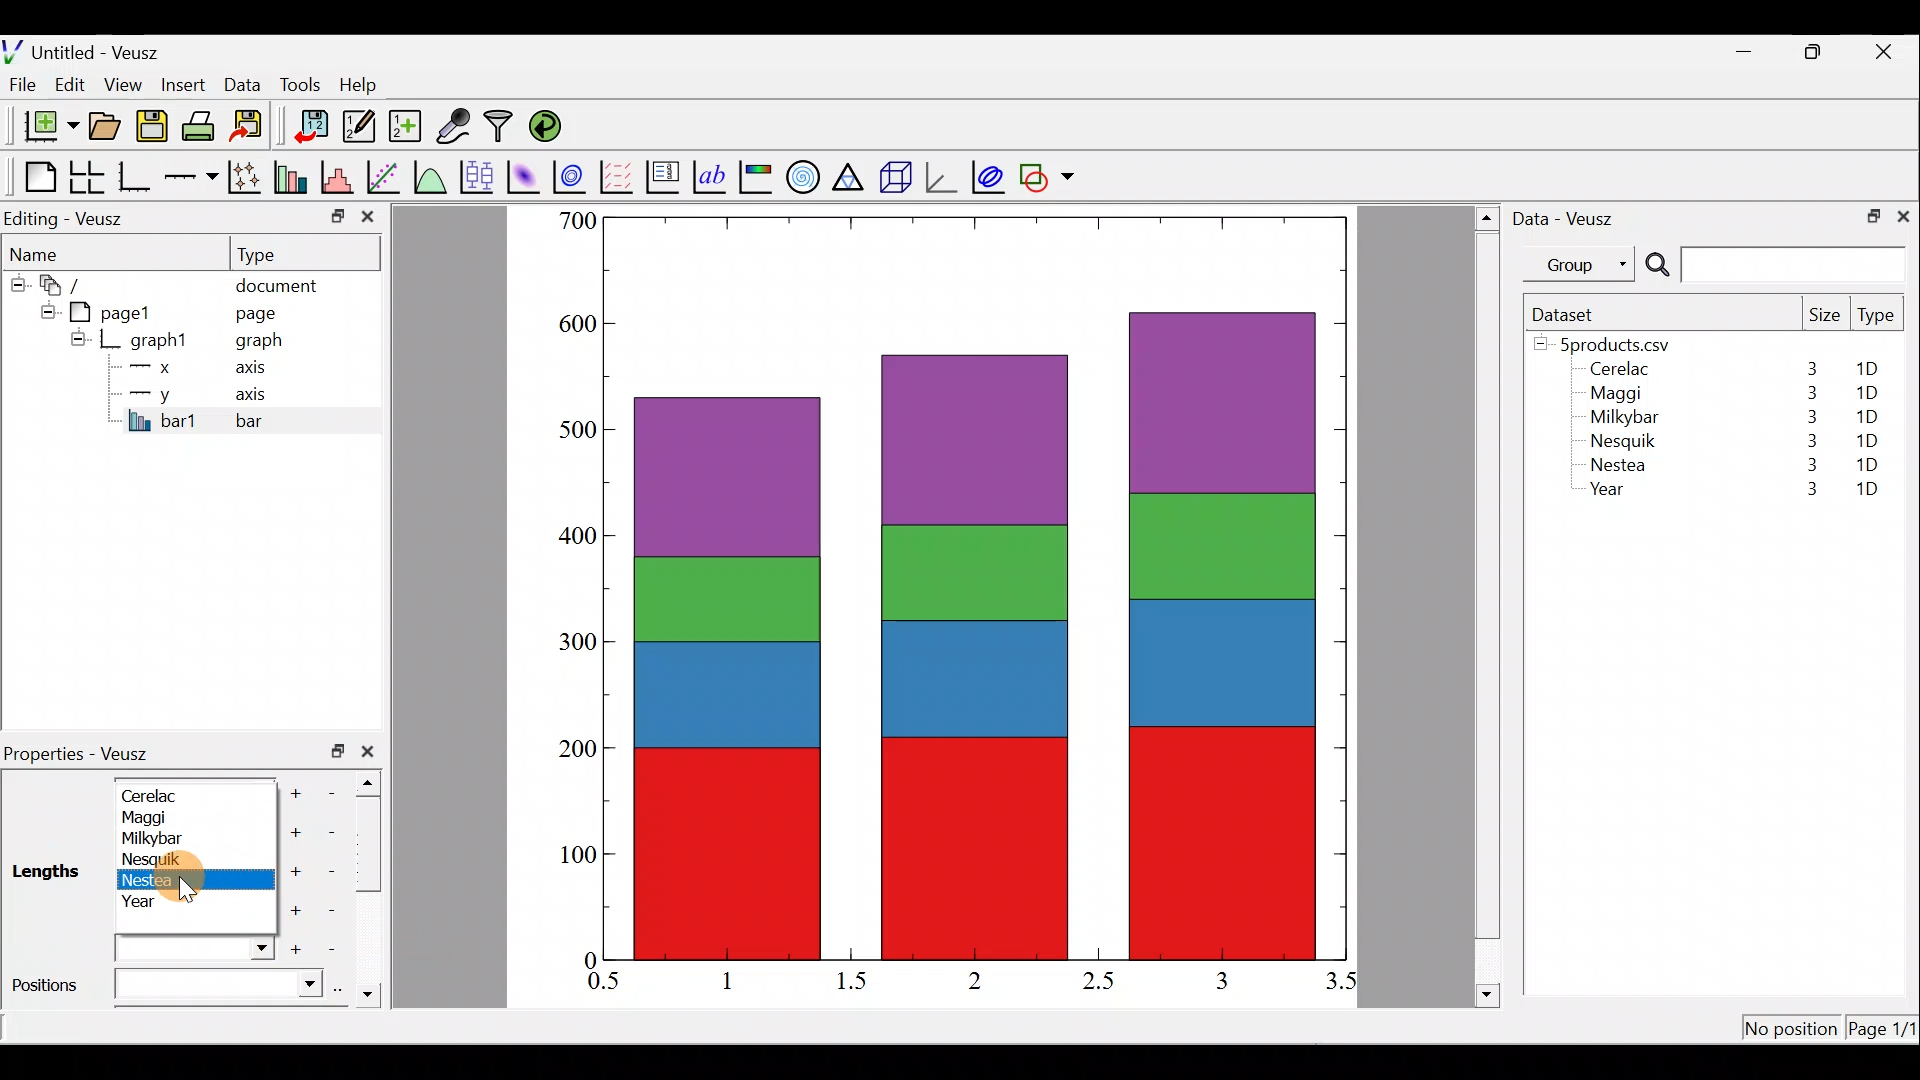 This screenshot has width=1920, height=1080. I want to click on hide, so click(16, 281).